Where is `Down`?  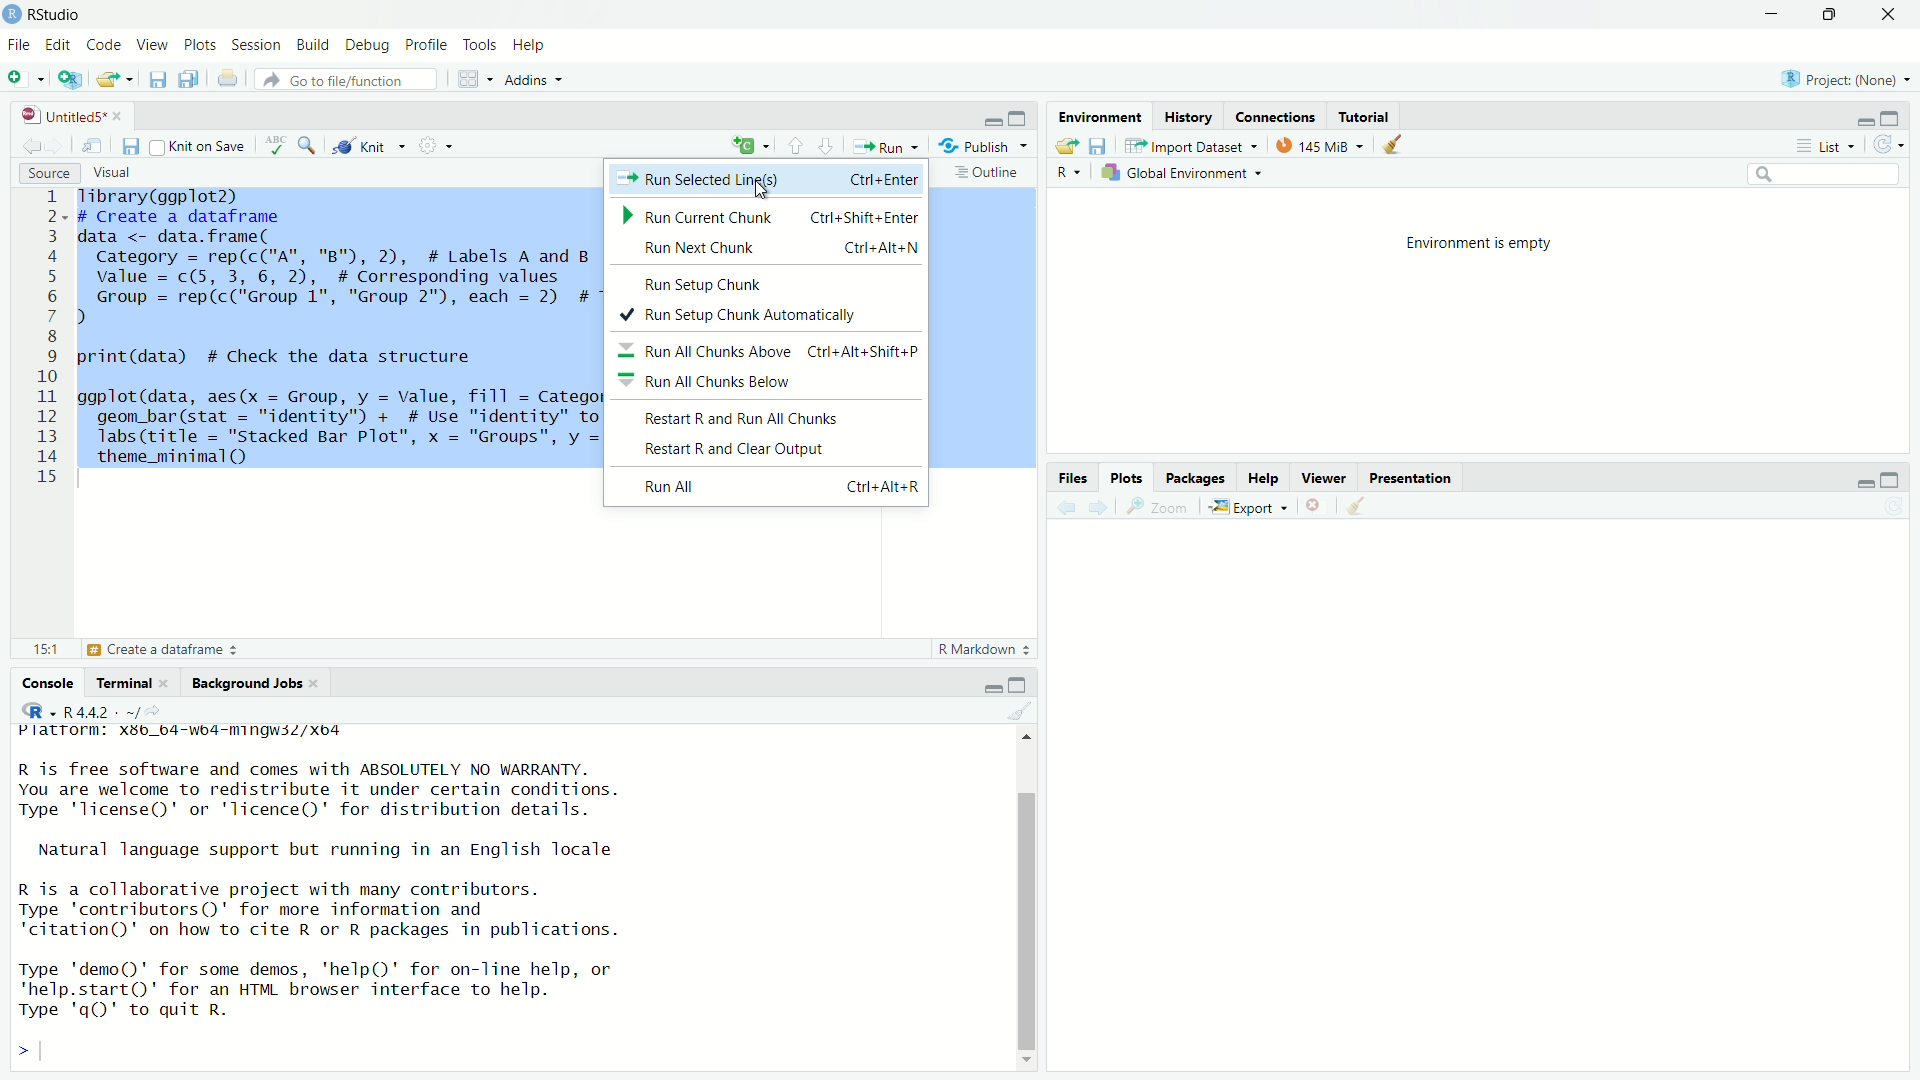 Down is located at coordinates (1033, 1057).